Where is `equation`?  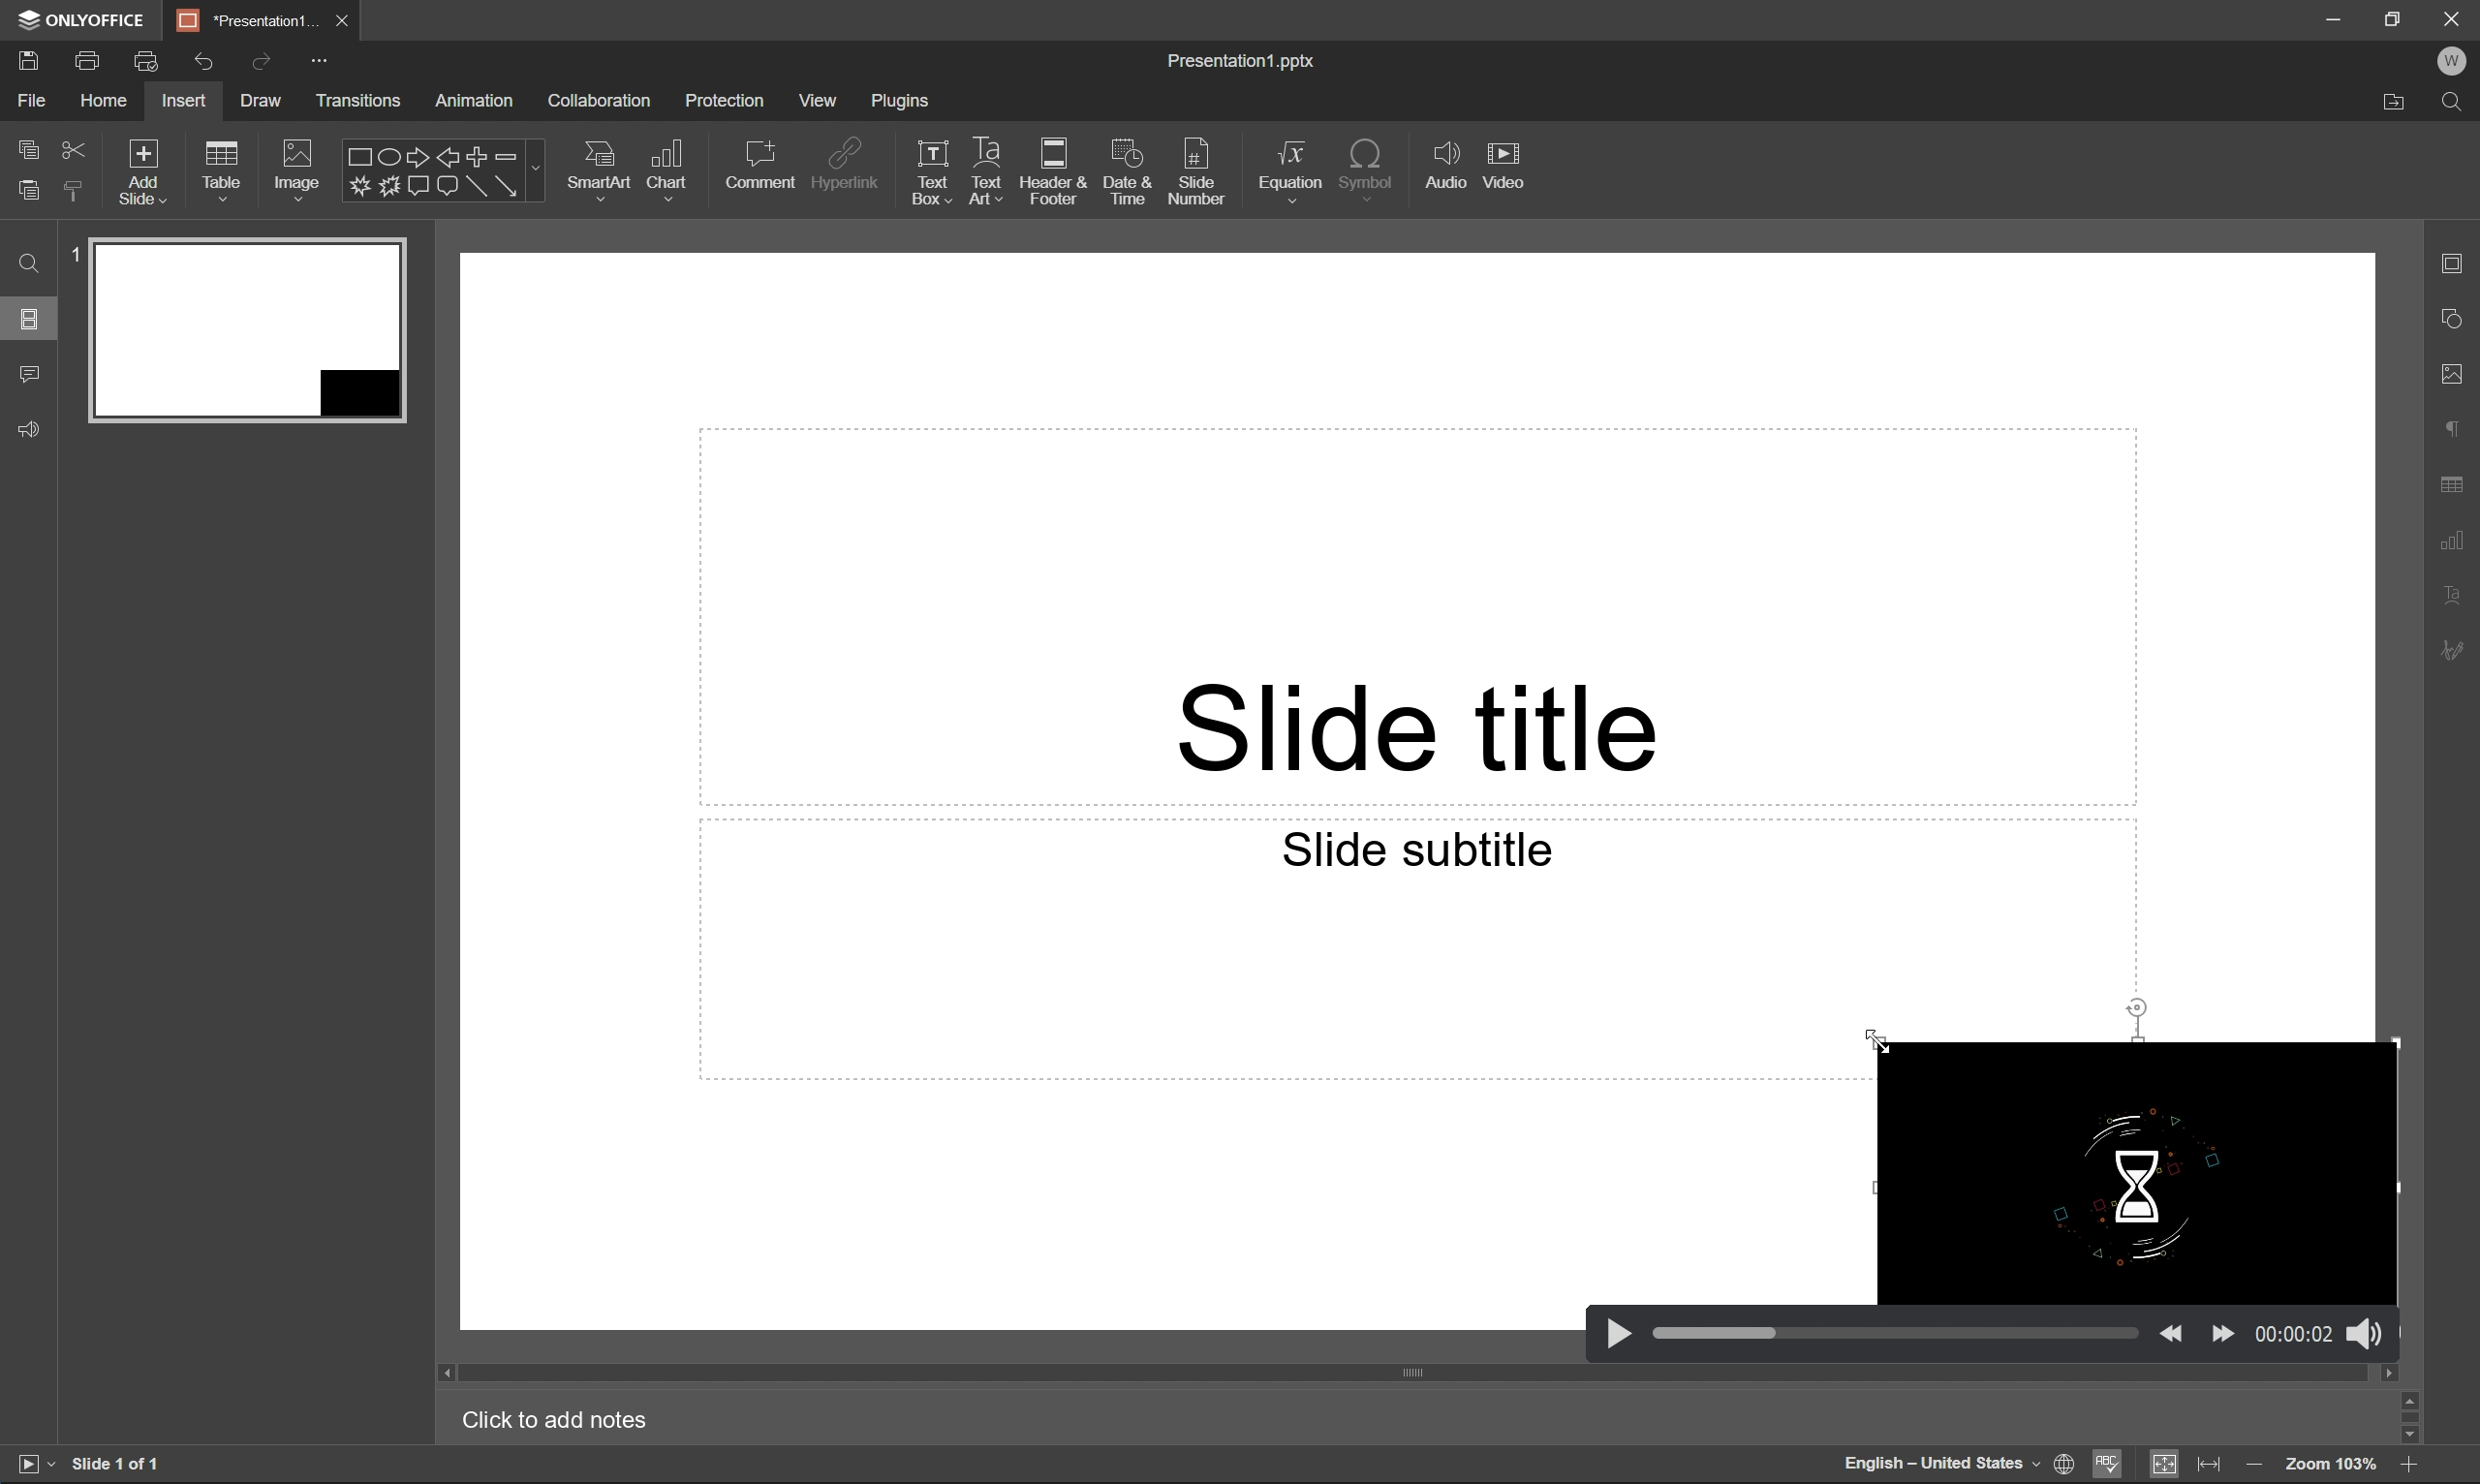 equation is located at coordinates (1291, 172).